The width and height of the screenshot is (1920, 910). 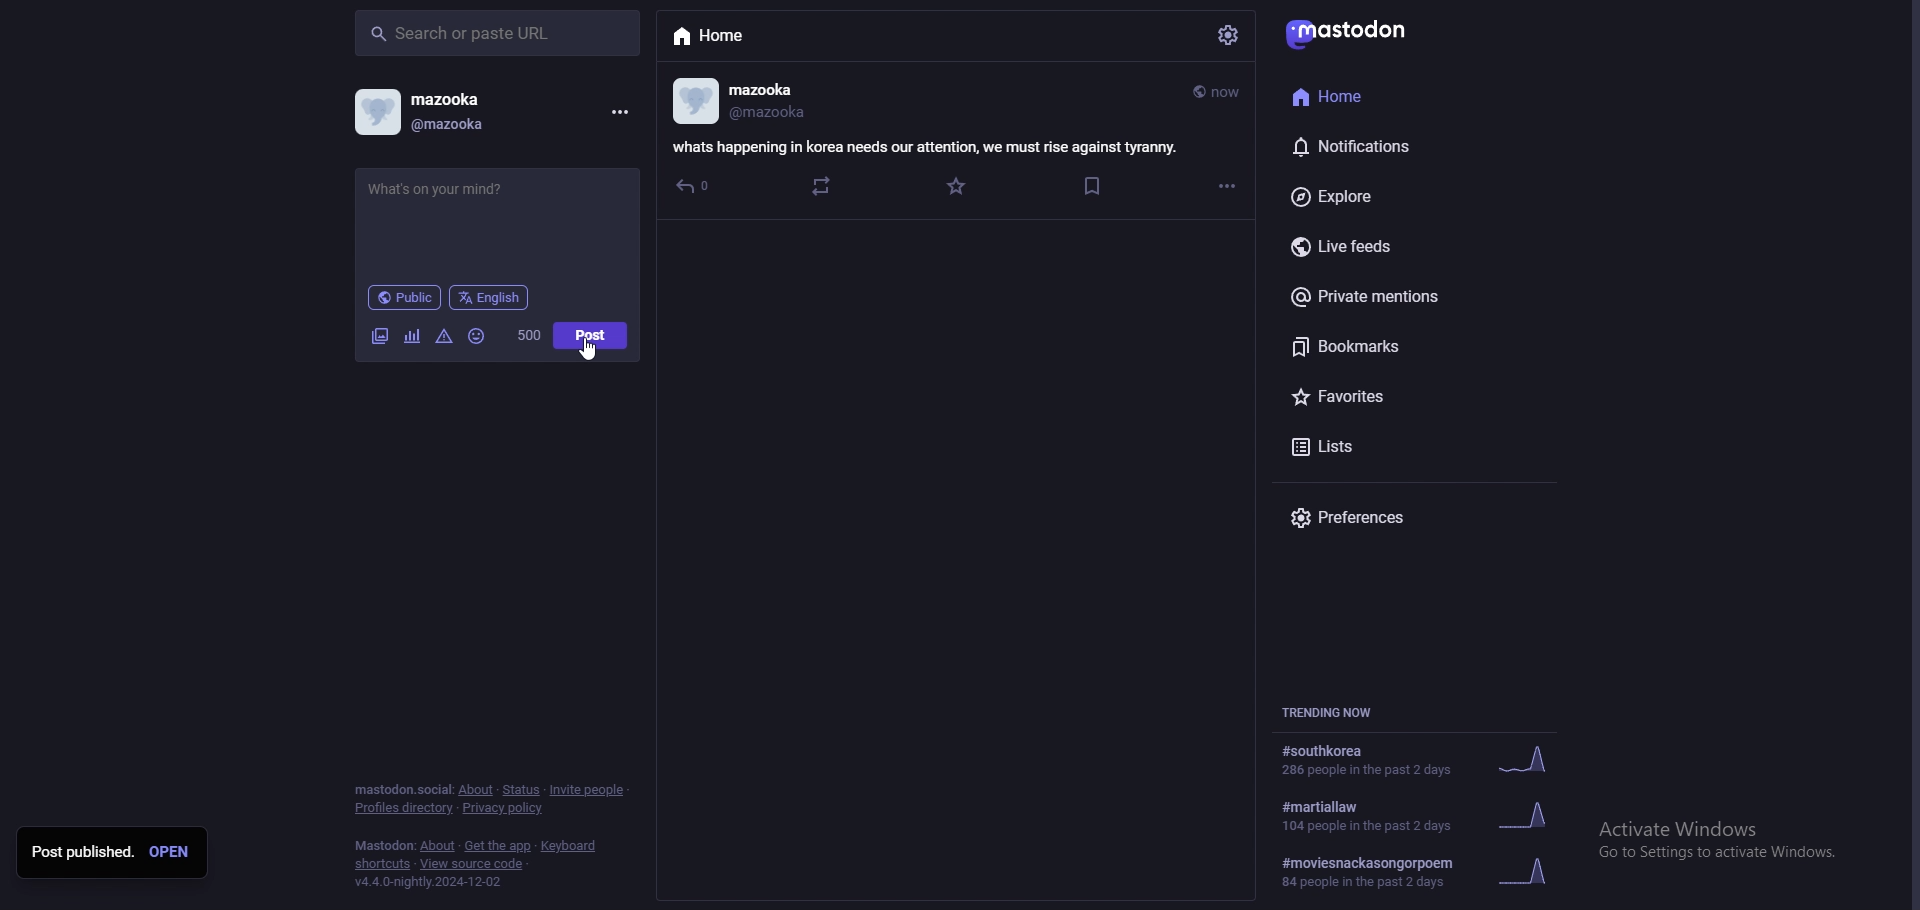 What do you see at coordinates (1398, 517) in the screenshot?
I see `preferences` at bounding box center [1398, 517].